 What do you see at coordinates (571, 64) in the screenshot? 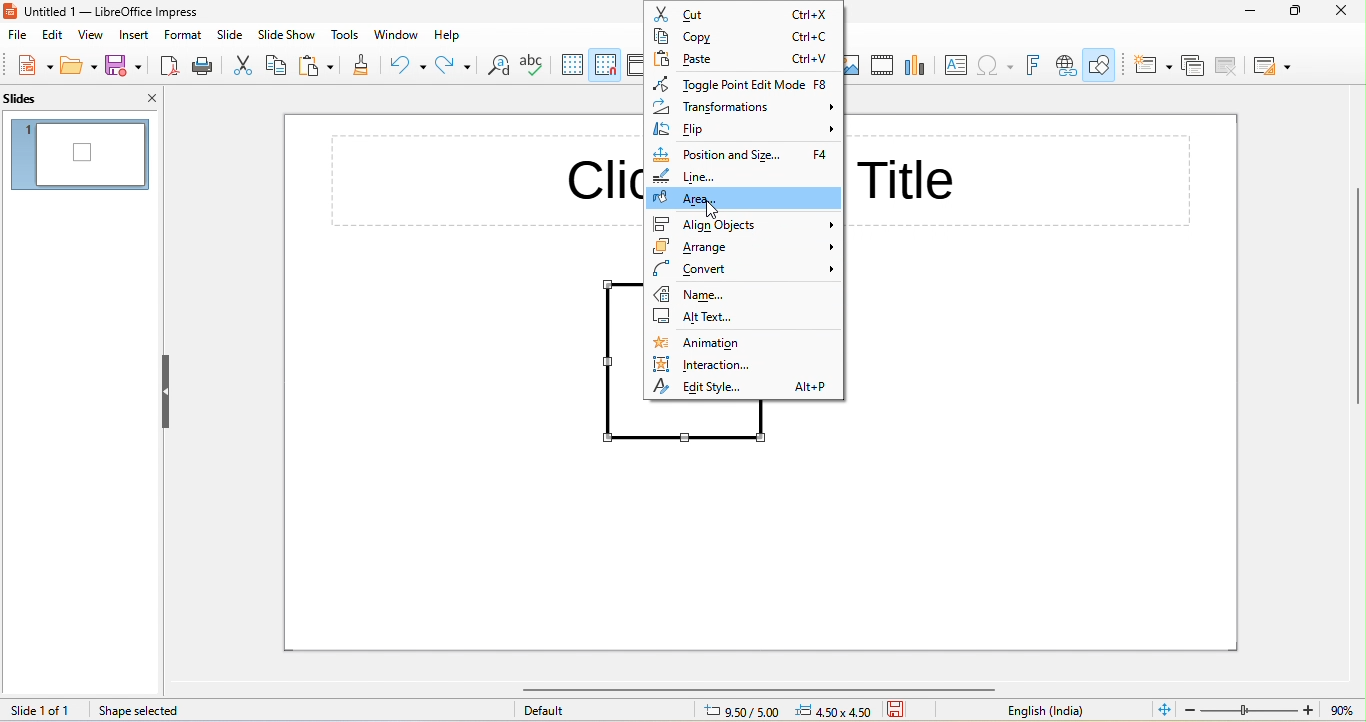
I see `display grid` at bounding box center [571, 64].